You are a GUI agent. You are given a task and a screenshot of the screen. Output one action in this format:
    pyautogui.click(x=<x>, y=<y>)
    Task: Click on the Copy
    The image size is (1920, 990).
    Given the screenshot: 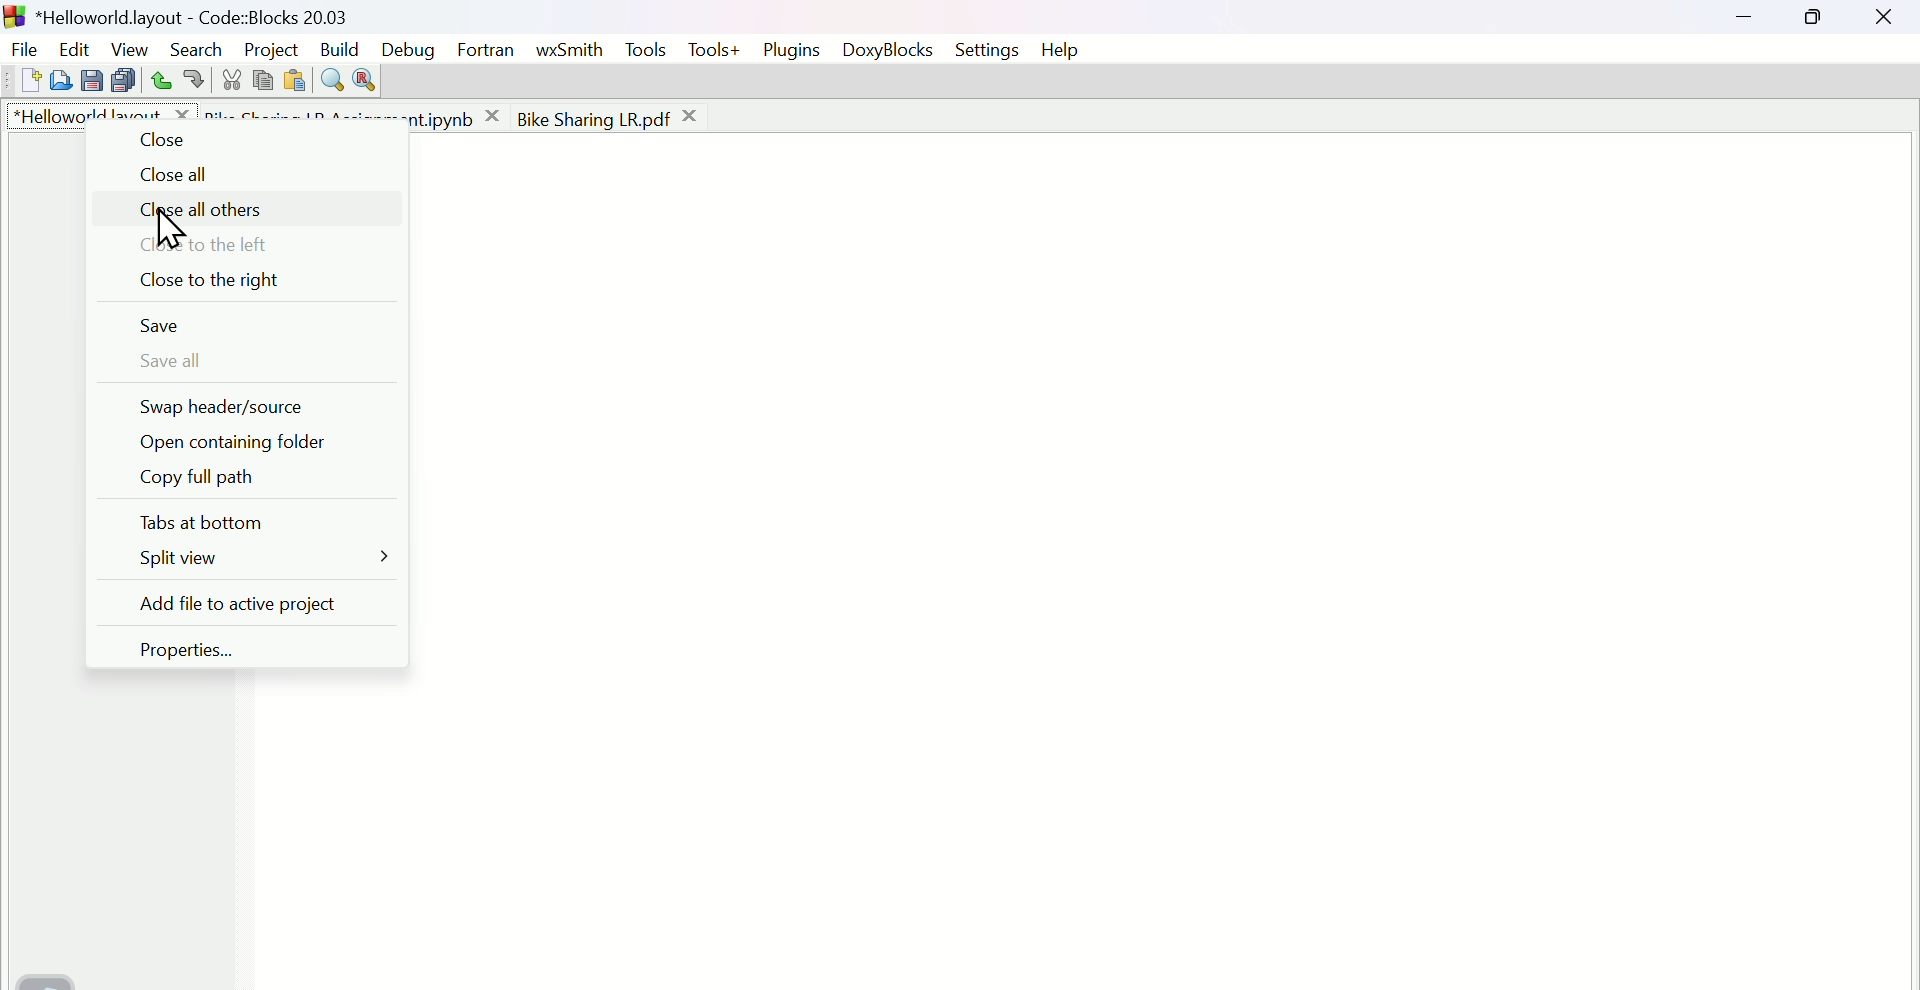 What is the action you would take?
    pyautogui.click(x=263, y=78)
    